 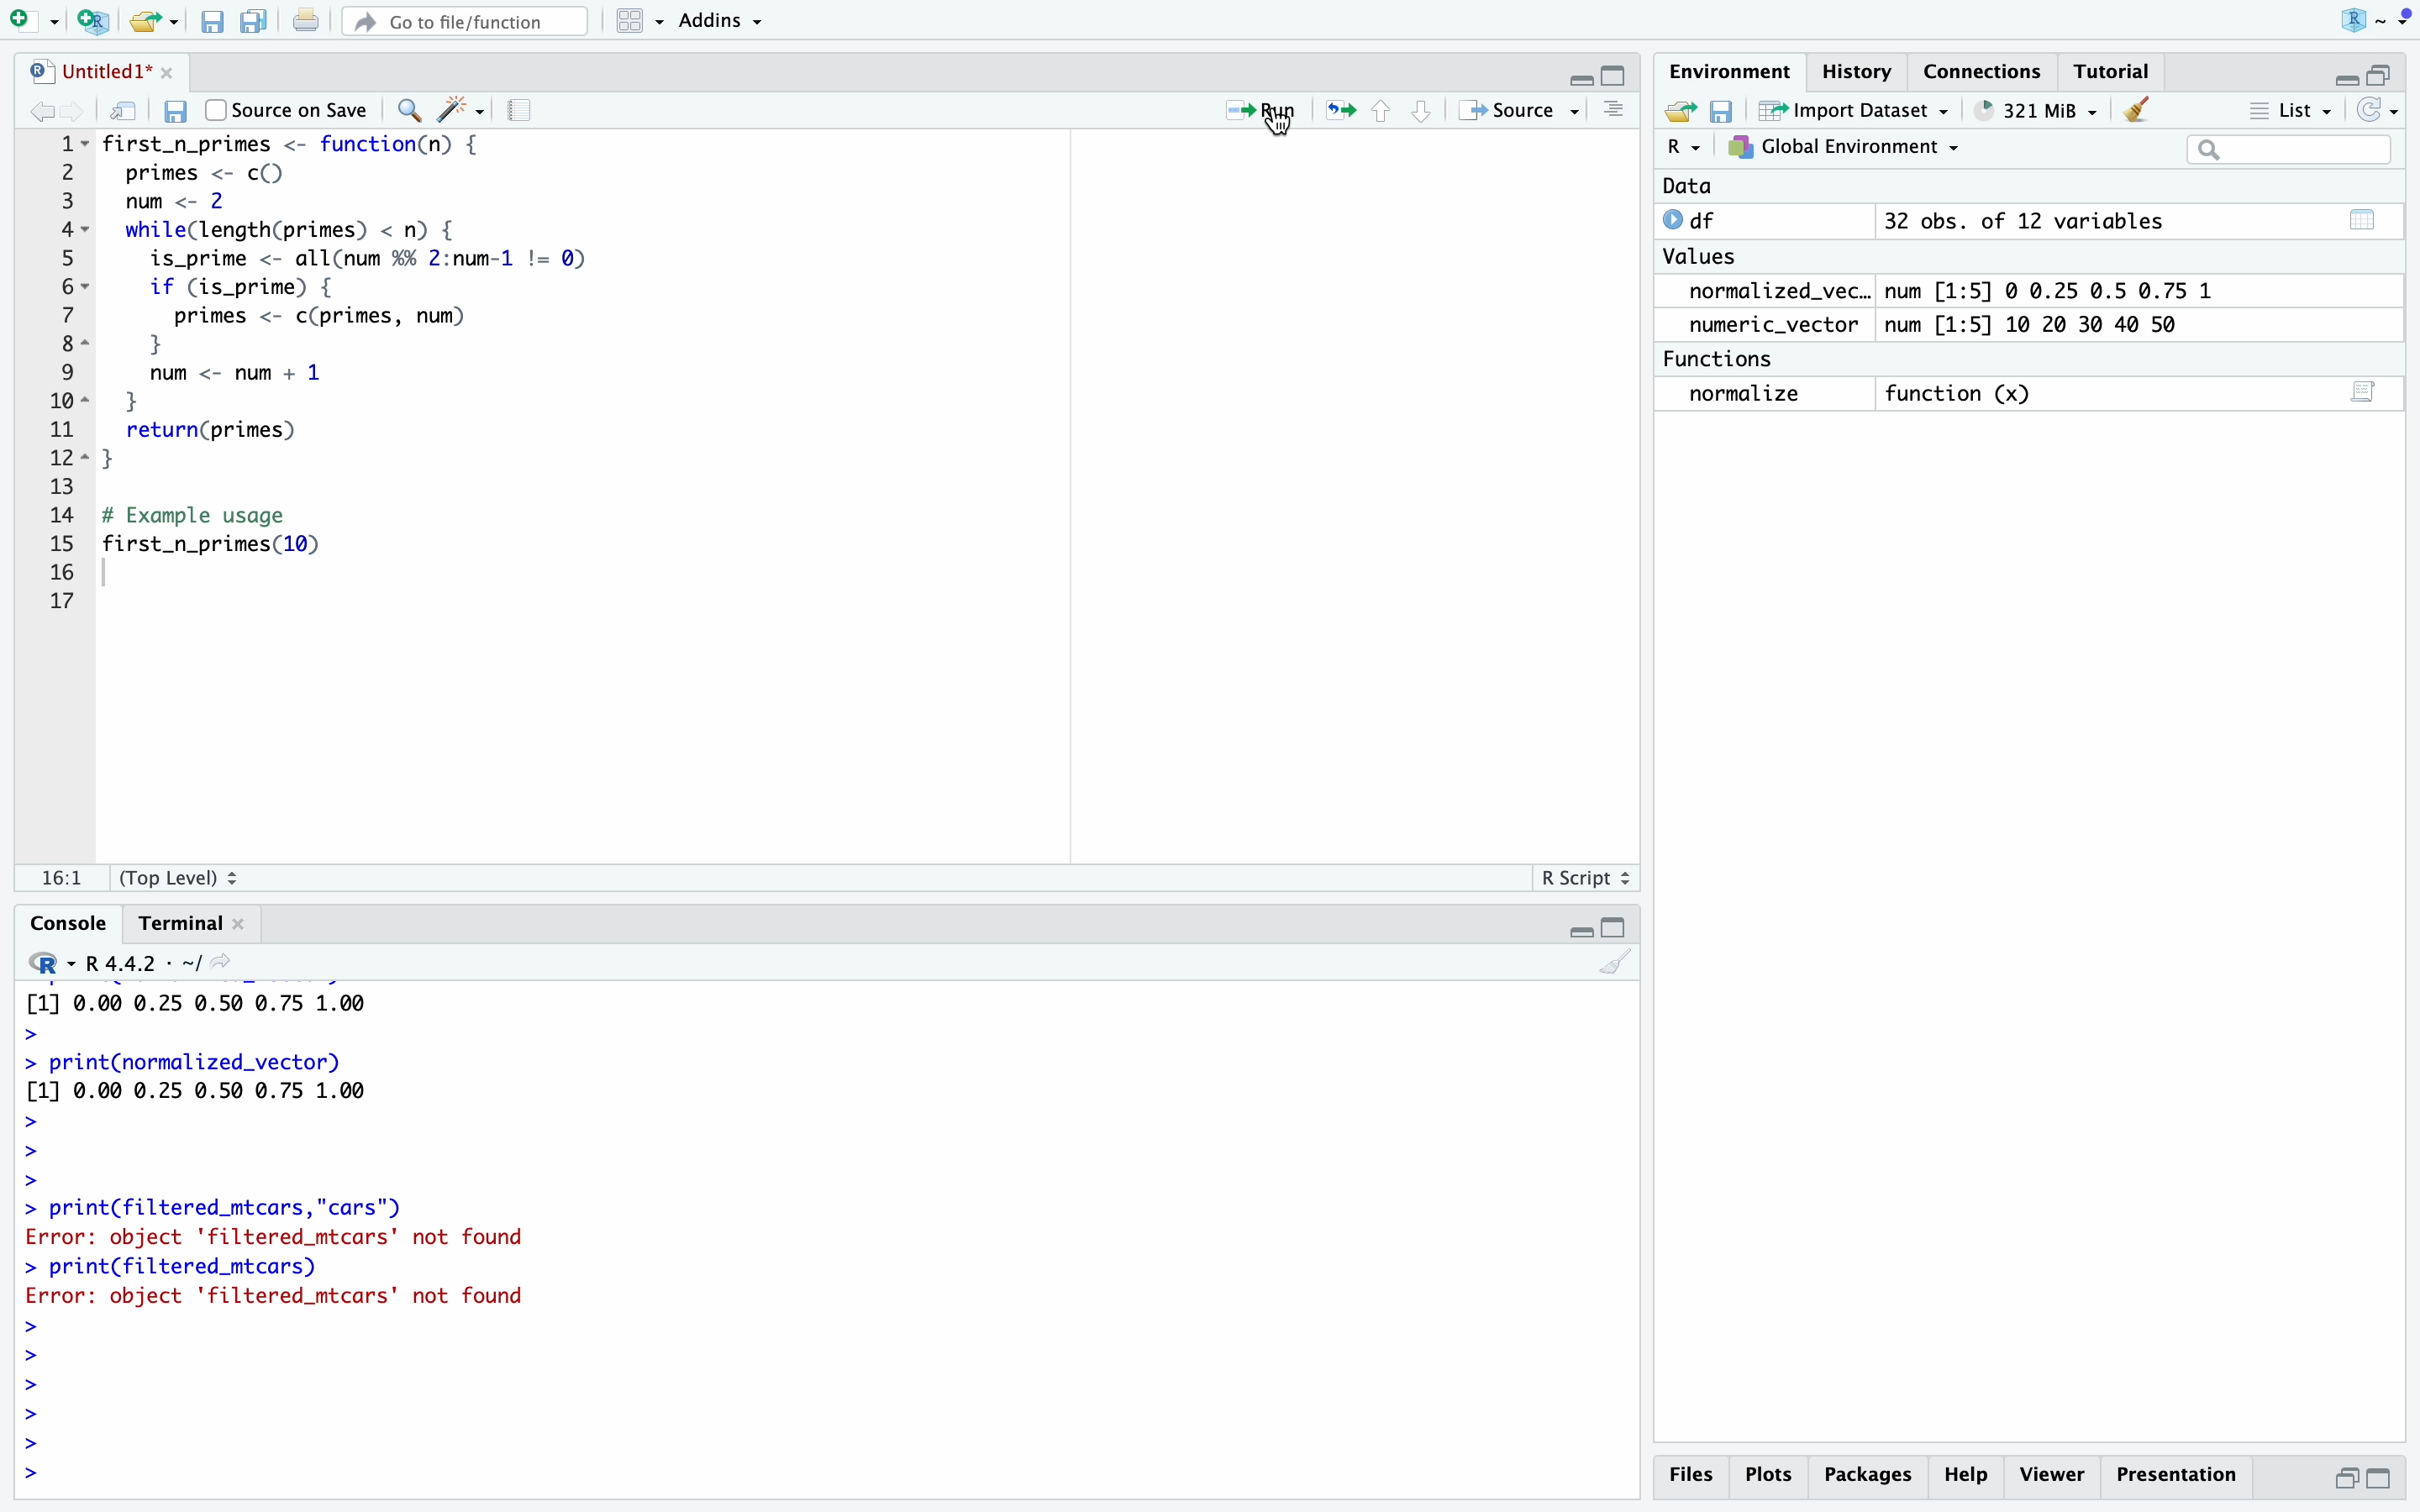 What do you see at coordinates (1410, 110) in the screenshot?
I see `move up/down` at bounding box center [1410, 110].